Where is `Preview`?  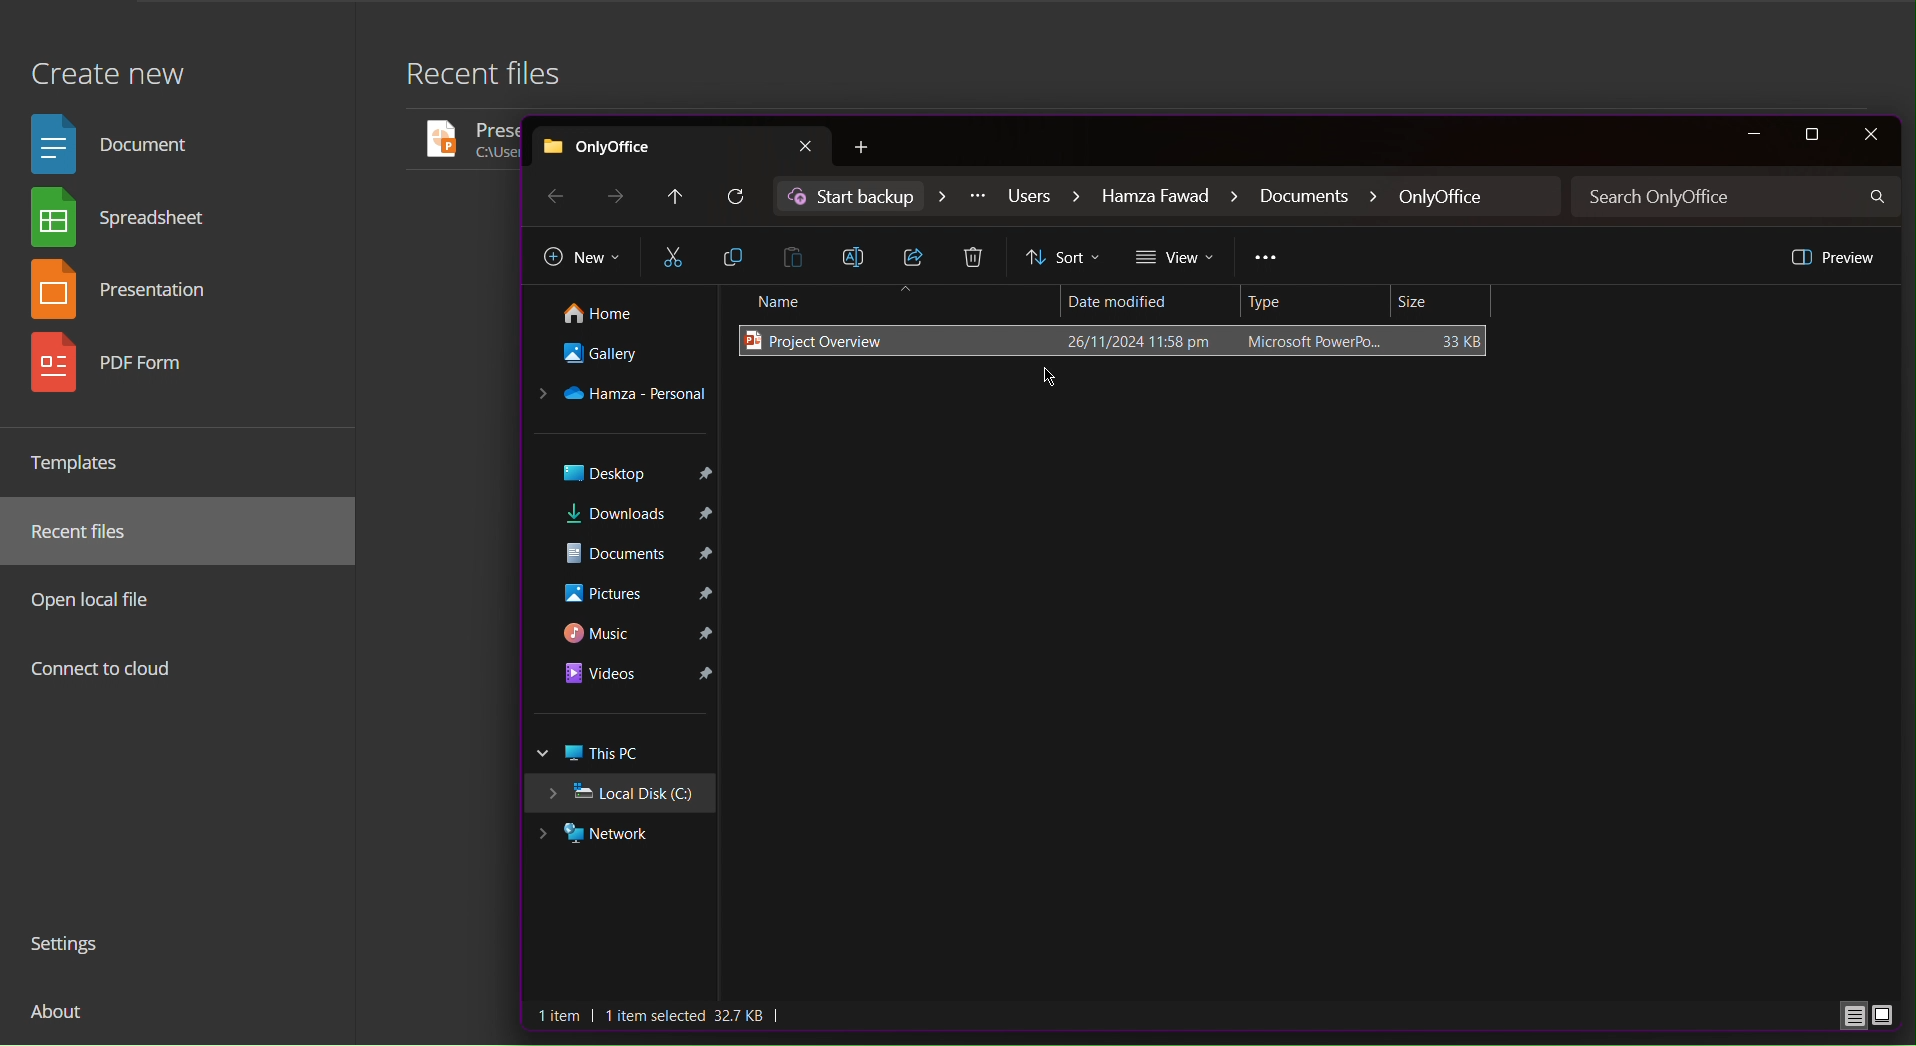 Preview is located at coordinates (1831, 256).